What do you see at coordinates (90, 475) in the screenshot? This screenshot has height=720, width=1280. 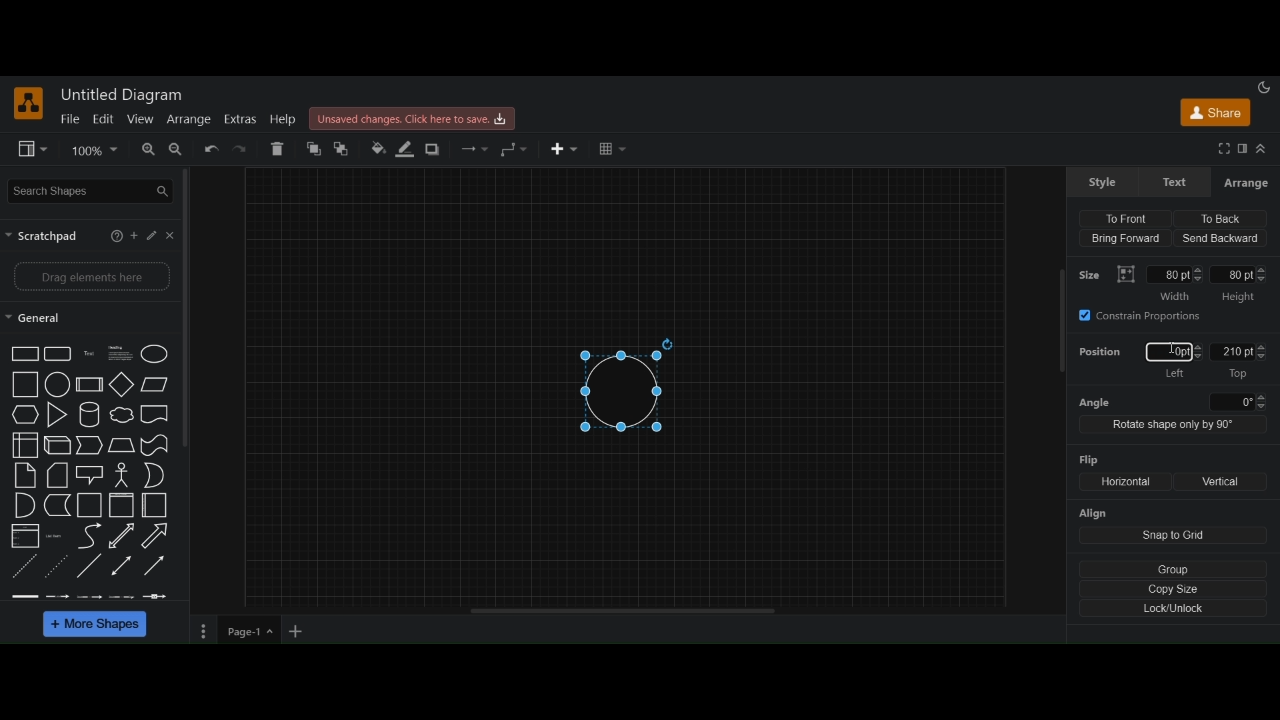 I see `Comment` at bounding box center [90, 475].